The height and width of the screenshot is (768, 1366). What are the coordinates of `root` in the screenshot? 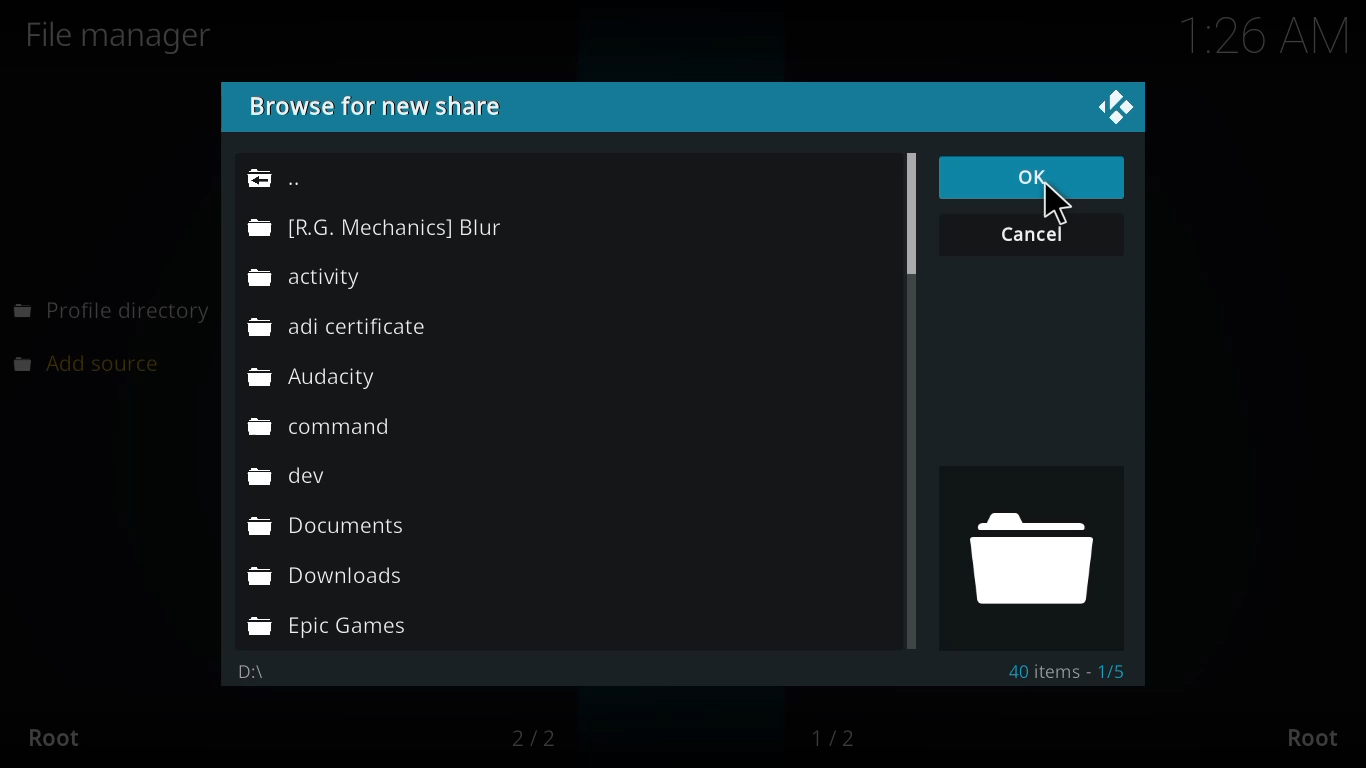 It's located at (1308, 735).